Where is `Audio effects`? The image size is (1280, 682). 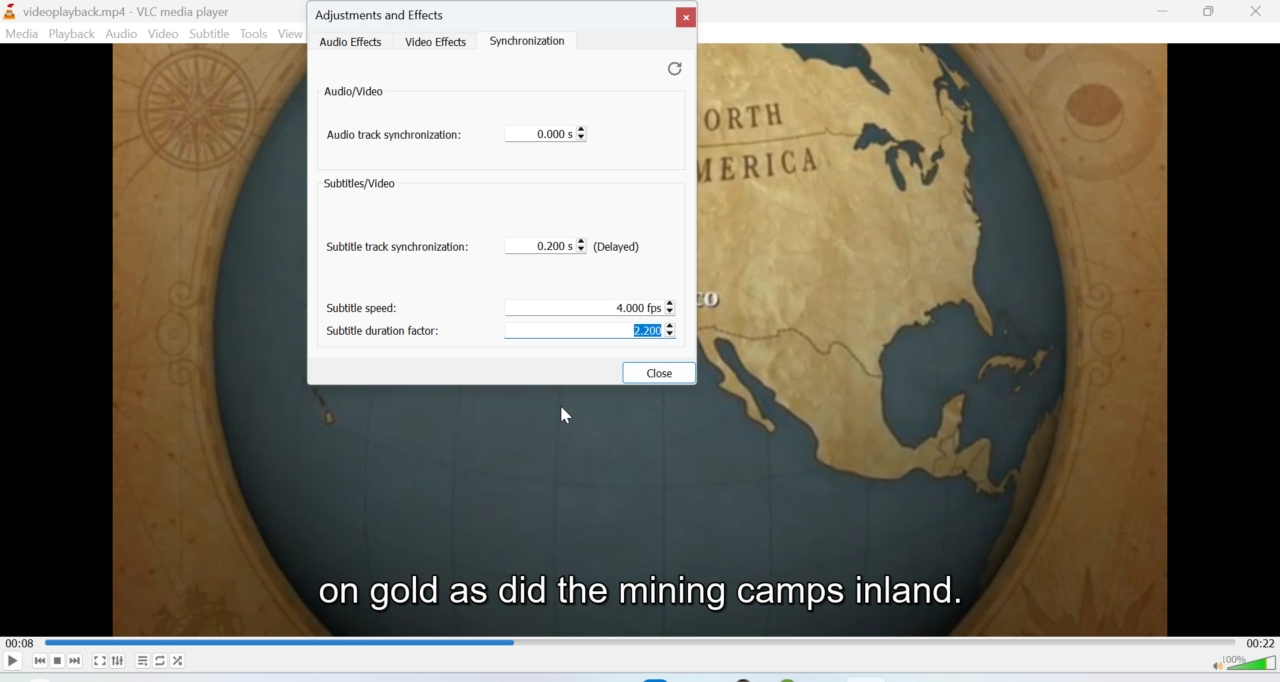
Audio effects is located at coordinates (353, 42).